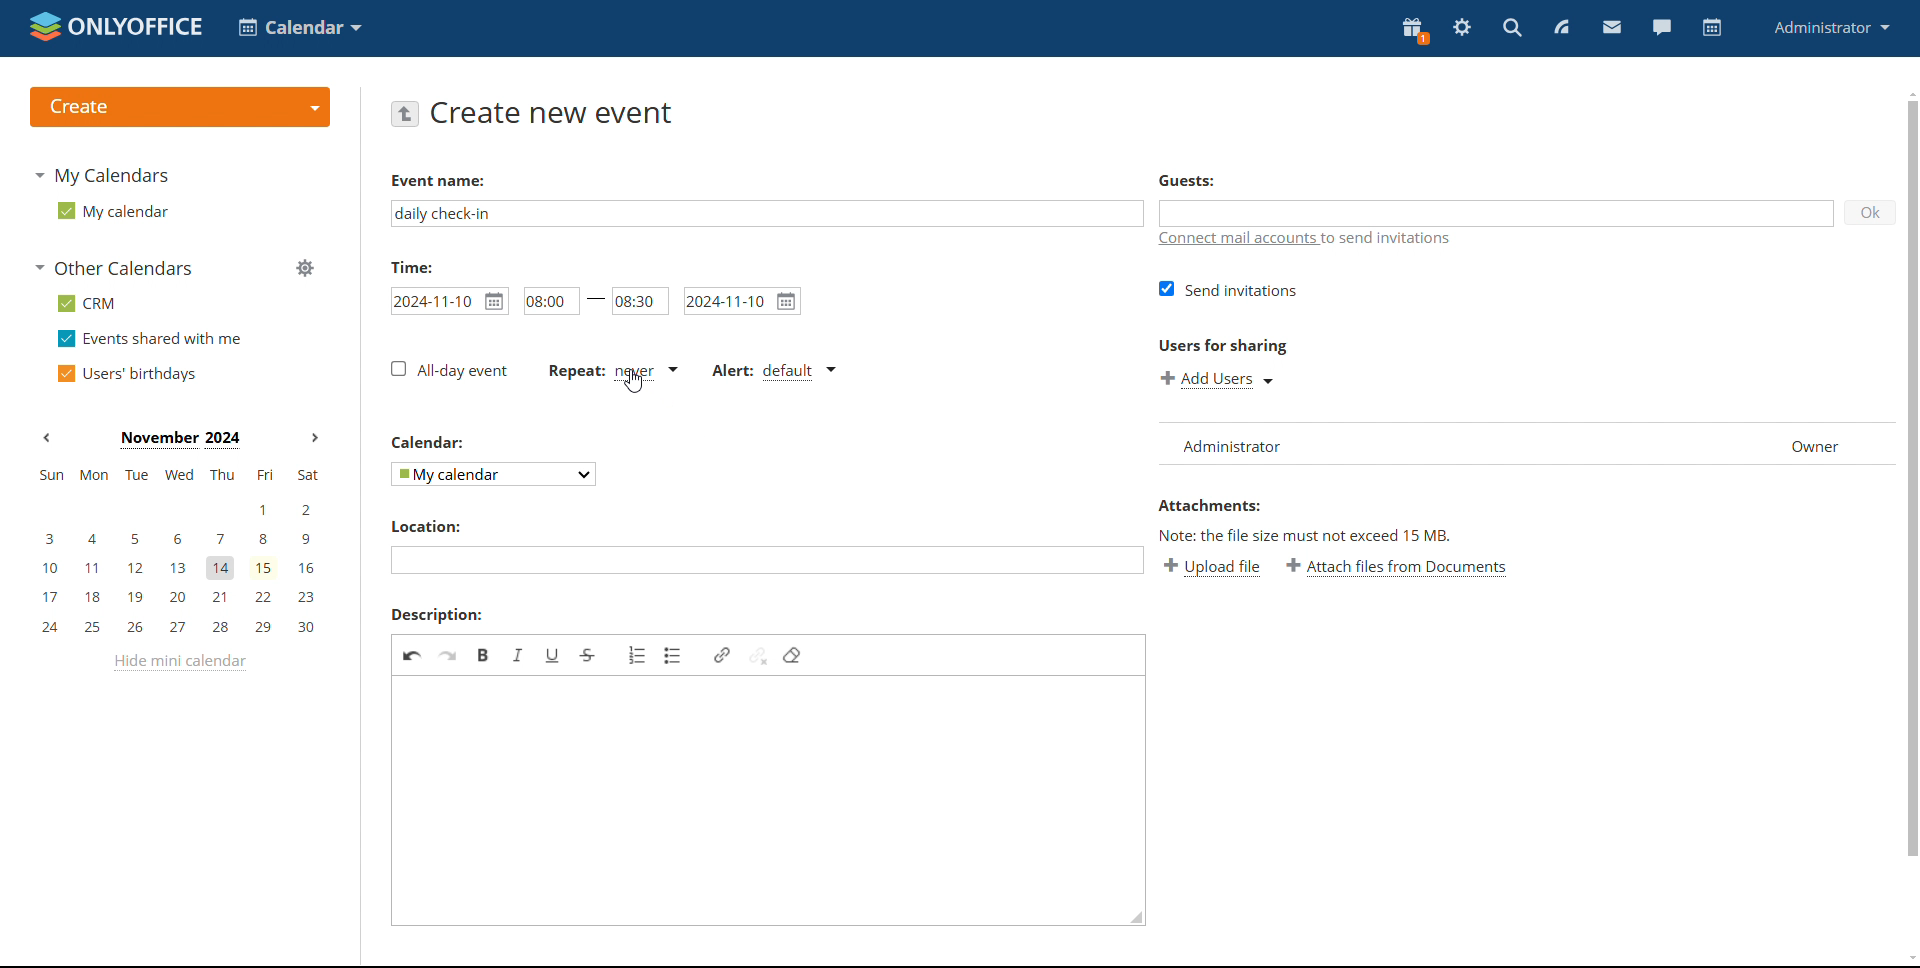 The image size is (1920, 968). I want to click on attach files from documents, so click(1401, 568).